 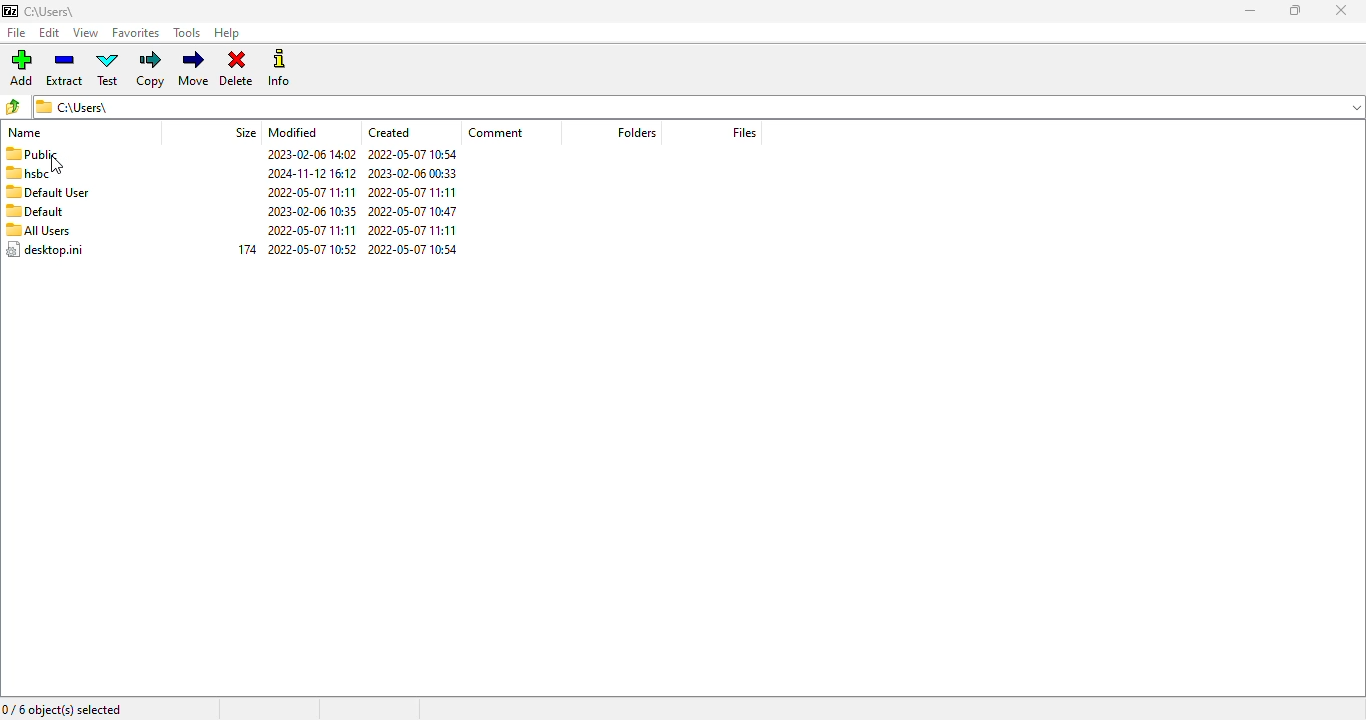 What do you see at coordinates (412, 154) in the screenshot?
I see `2022-05-07 10:54` at bounding box center [412, 154].